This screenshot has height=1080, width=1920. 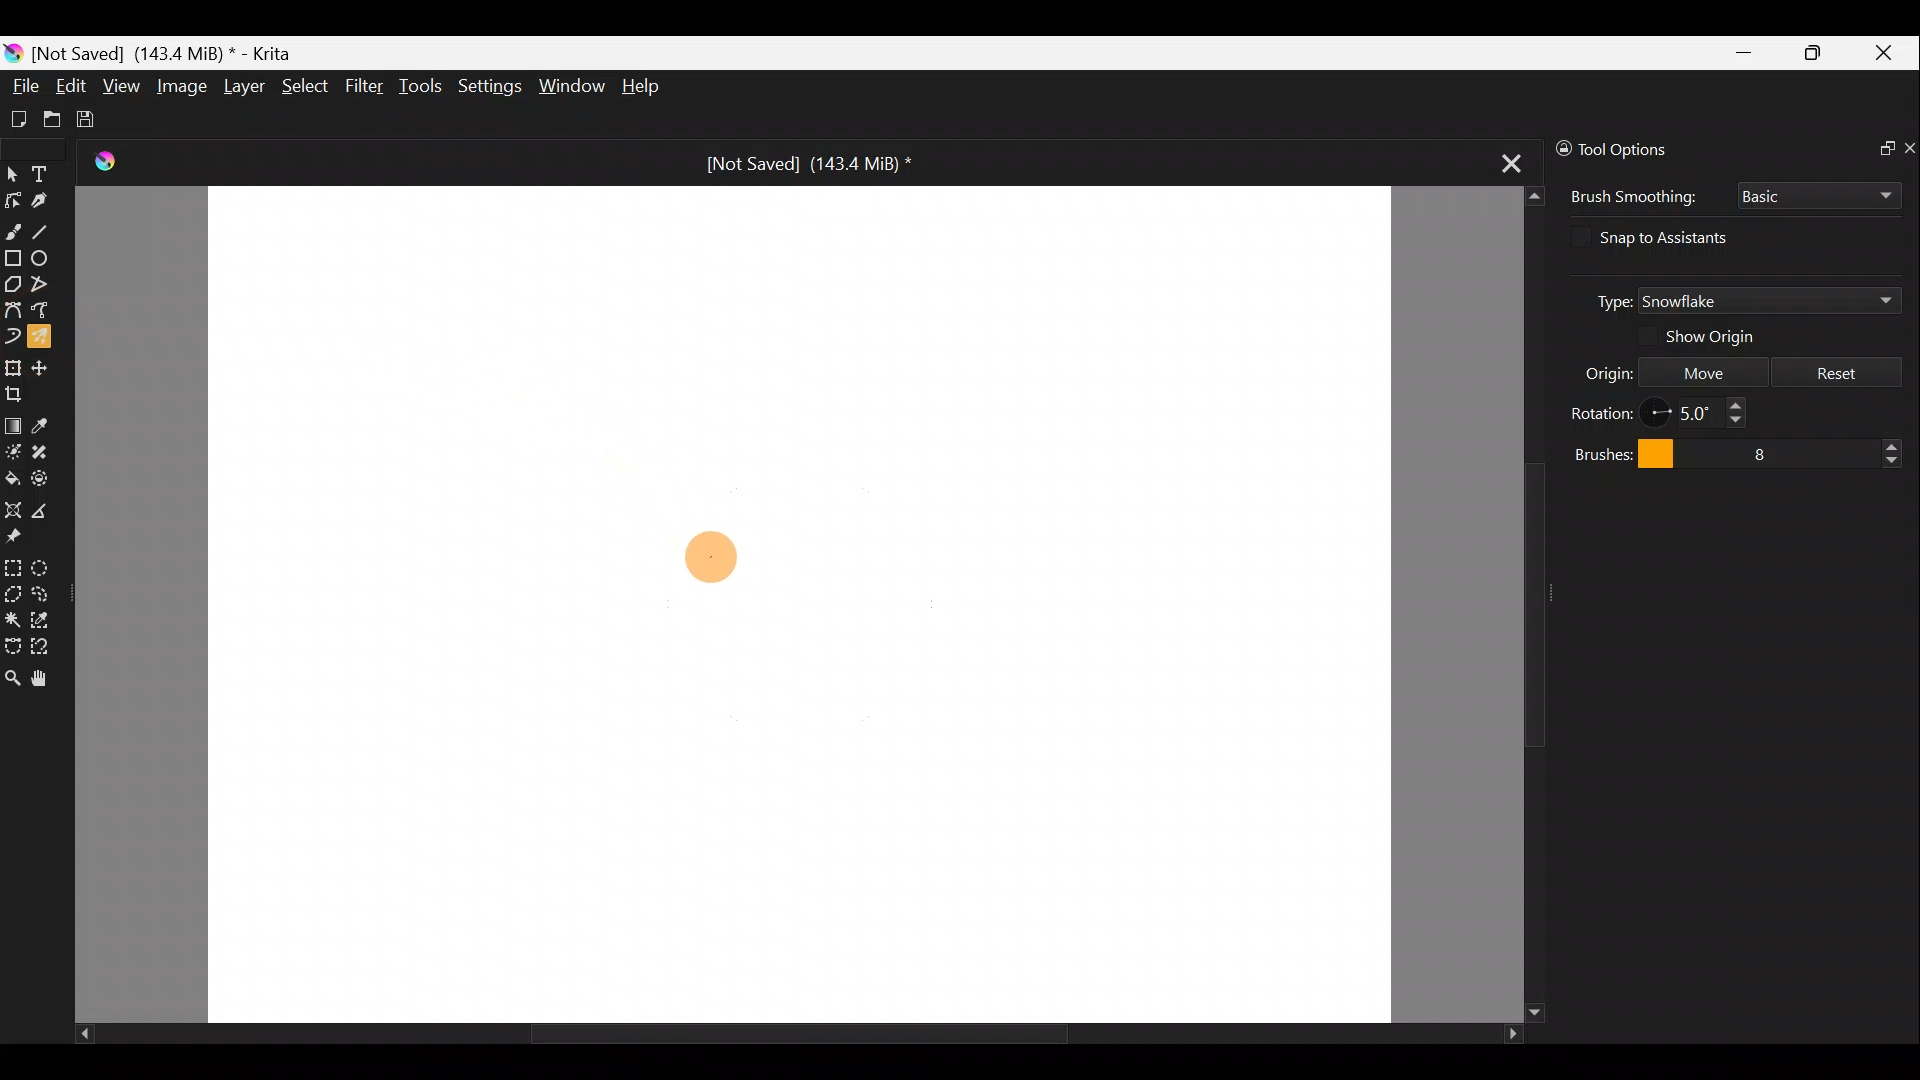 I want to click on Calligraphy, so click(x=46, y=197).